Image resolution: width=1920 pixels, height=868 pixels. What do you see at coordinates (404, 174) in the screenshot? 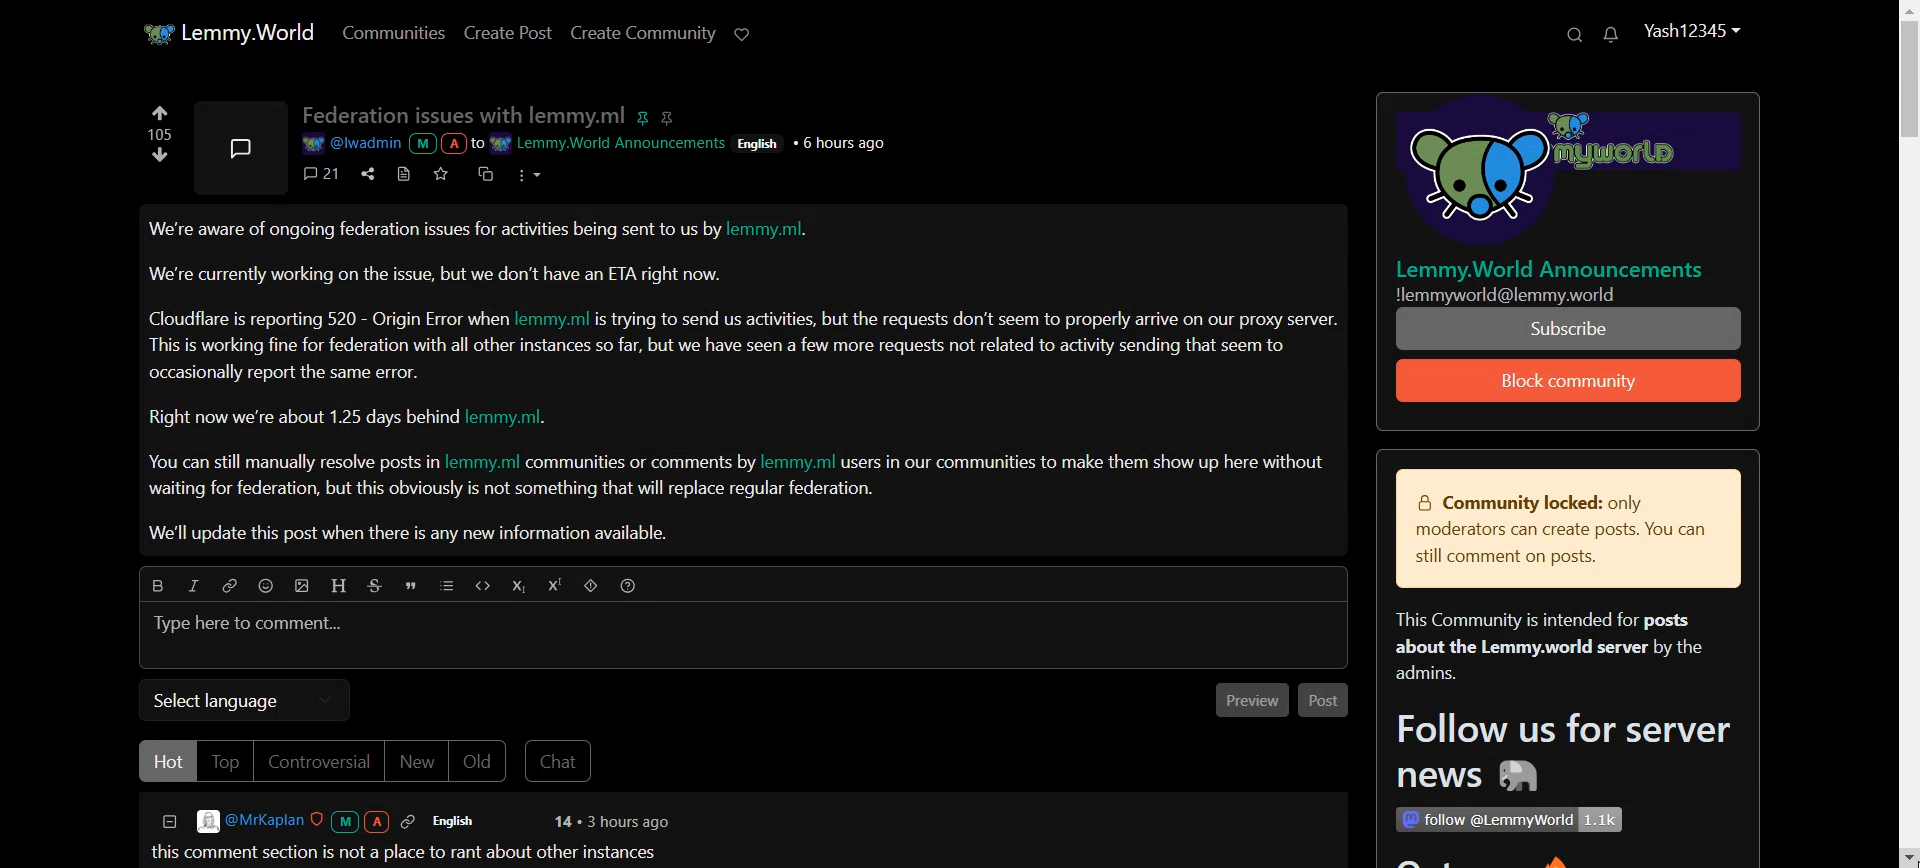
I see `View Source` at bounding box center [404, 174].